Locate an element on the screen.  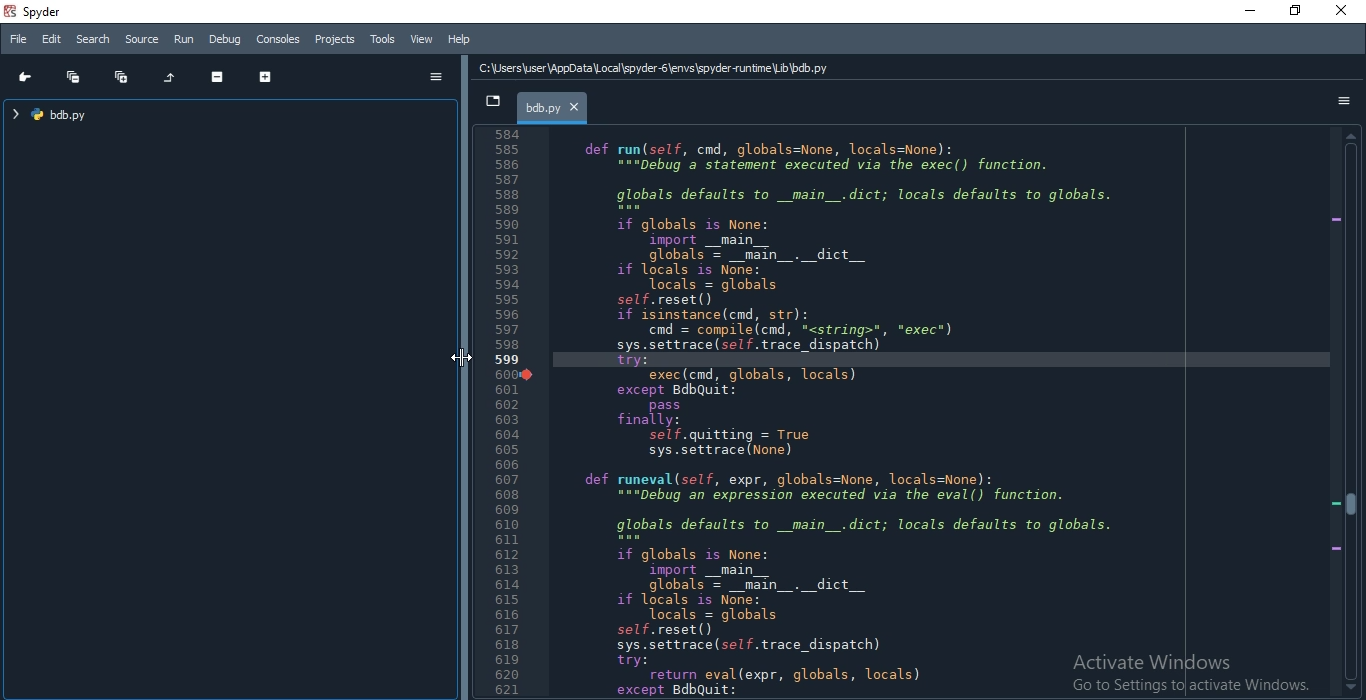
Line Number is located at coordinates (510, 413).